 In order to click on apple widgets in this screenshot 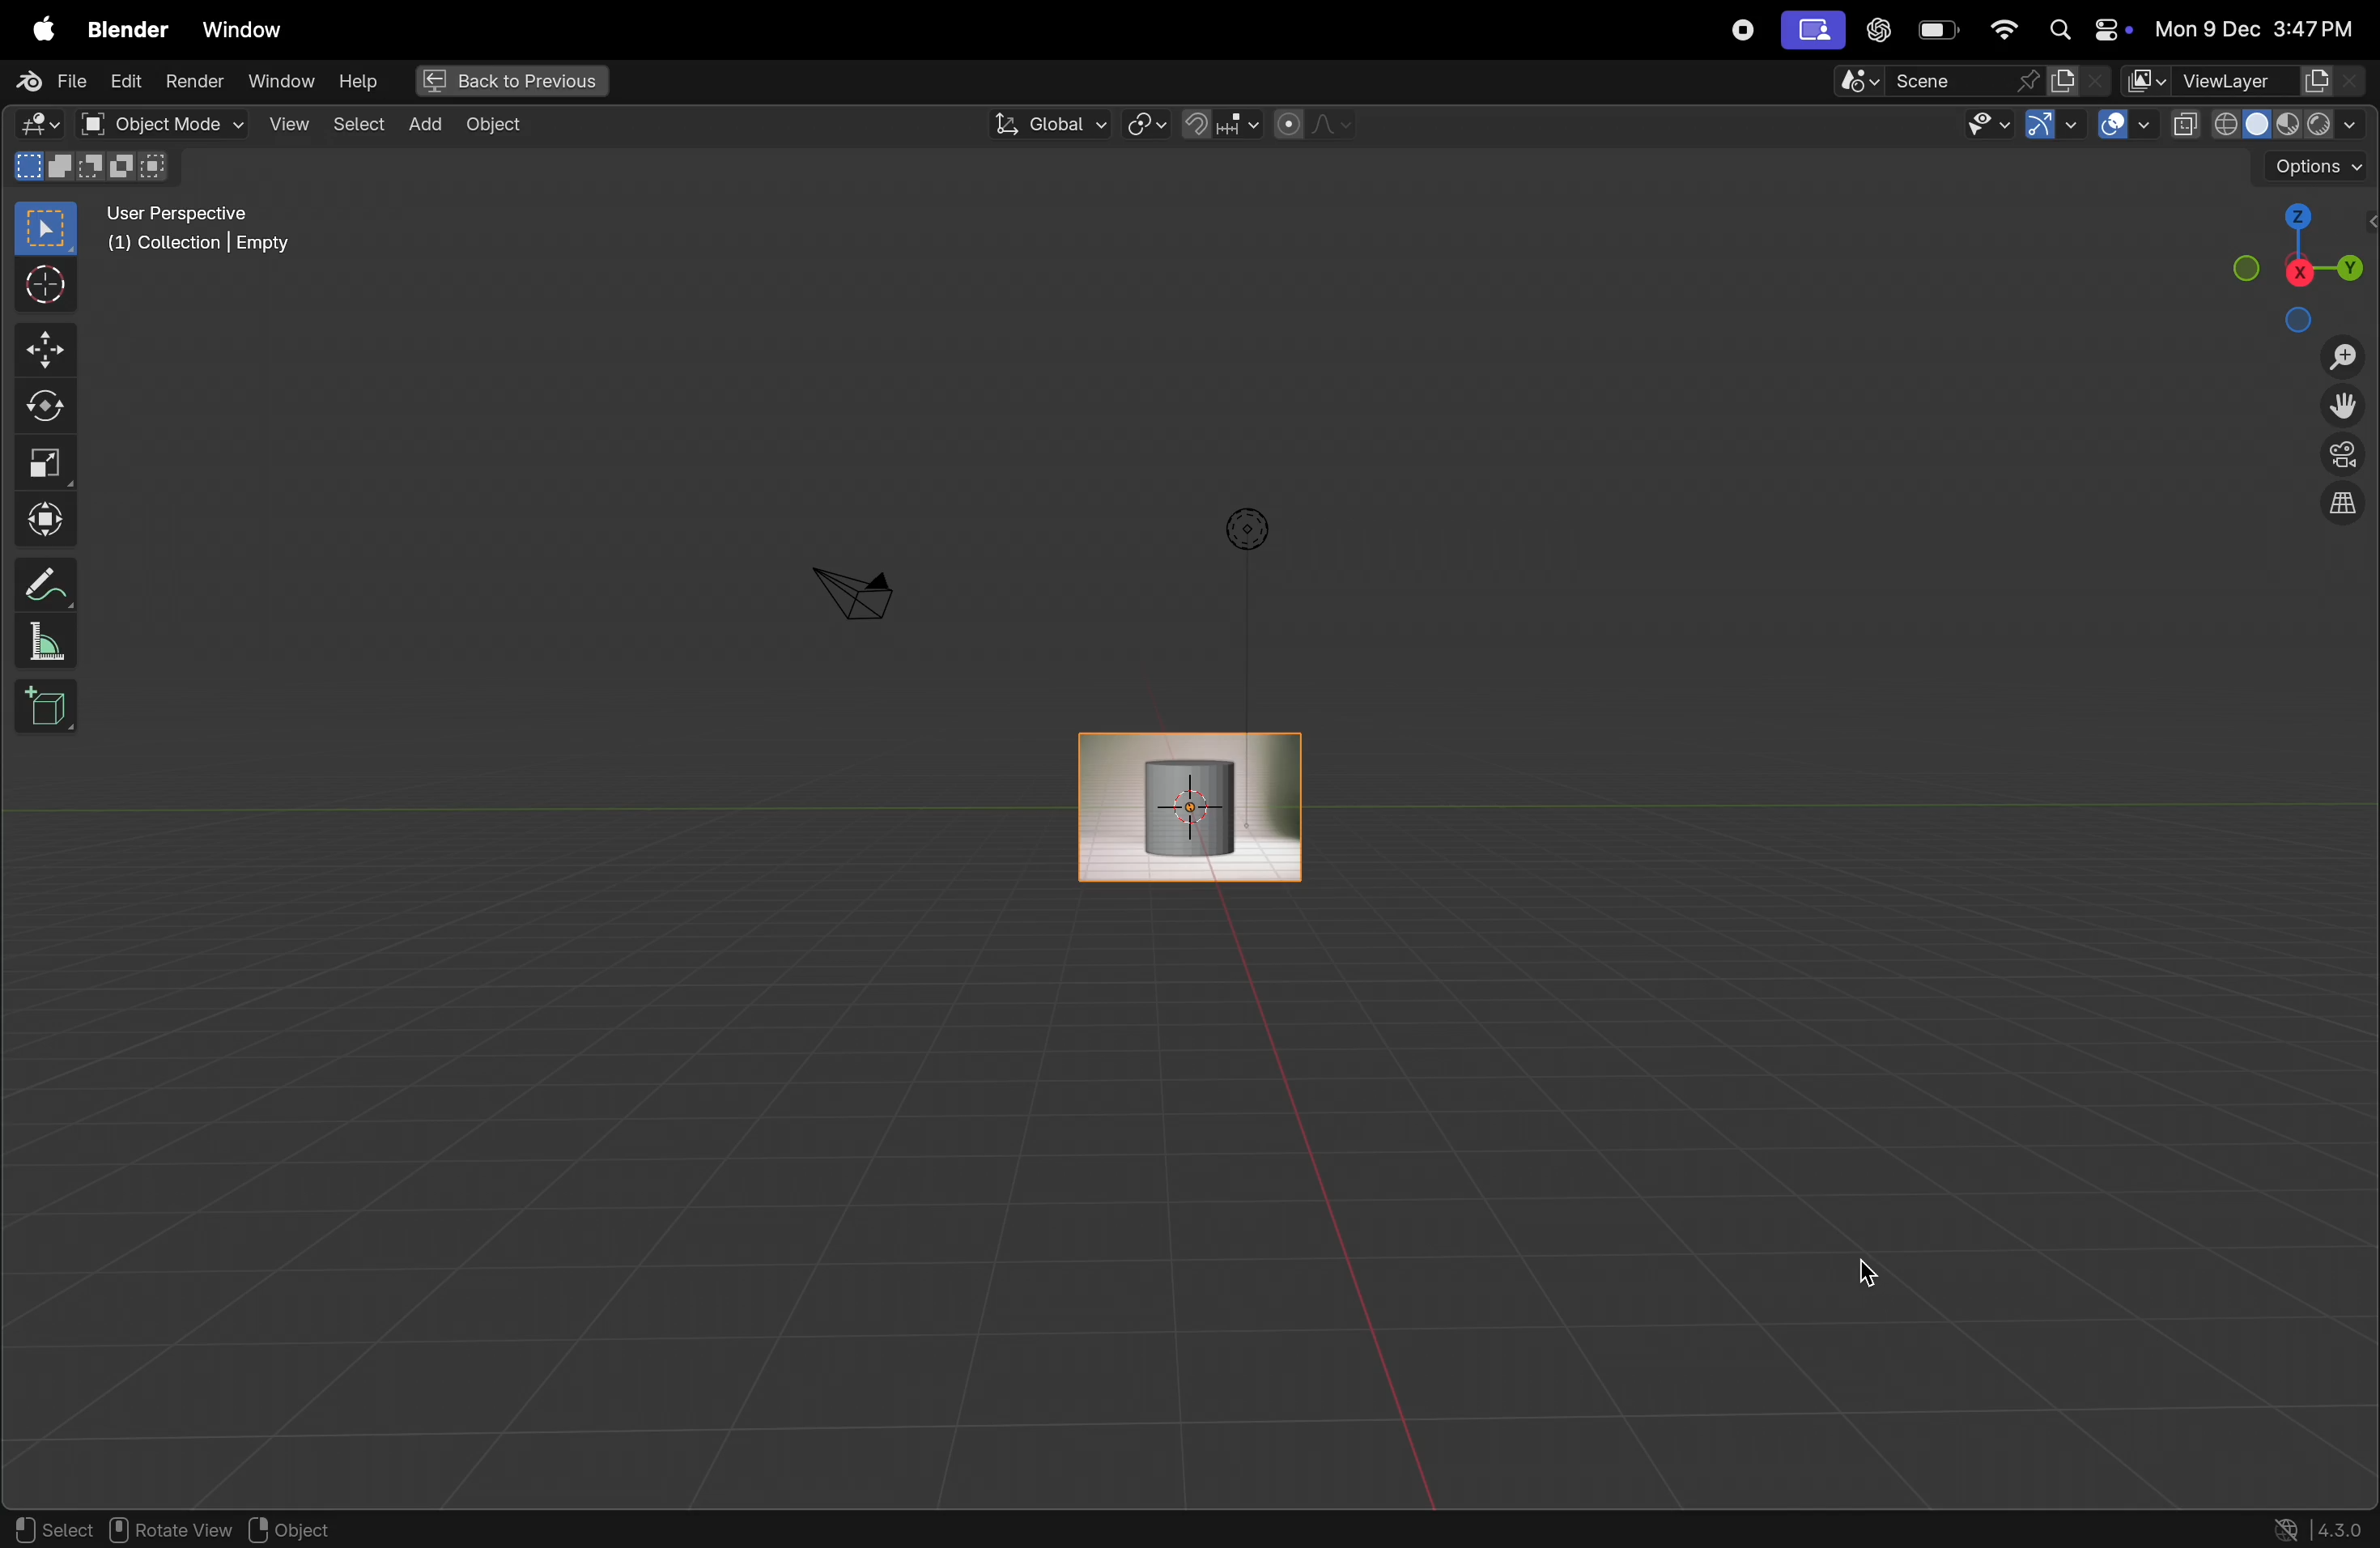, I will do `click(2082, 31)`.